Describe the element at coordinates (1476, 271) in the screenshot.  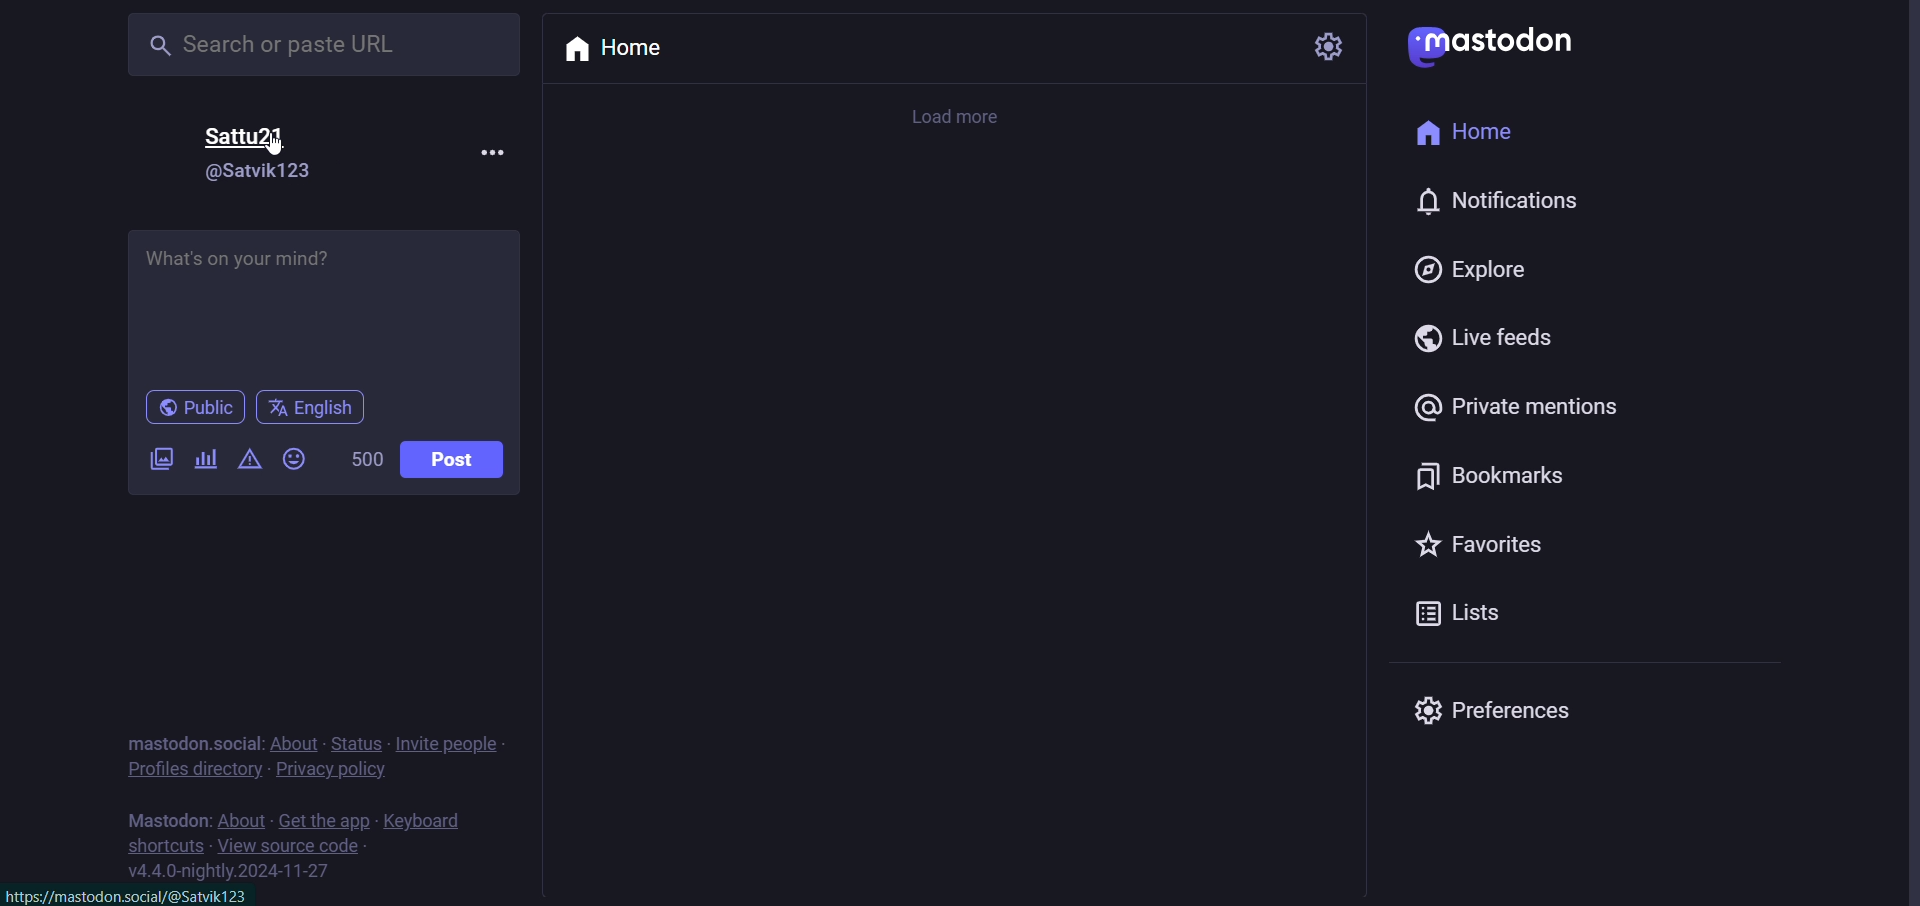
I see `explore` at that location.